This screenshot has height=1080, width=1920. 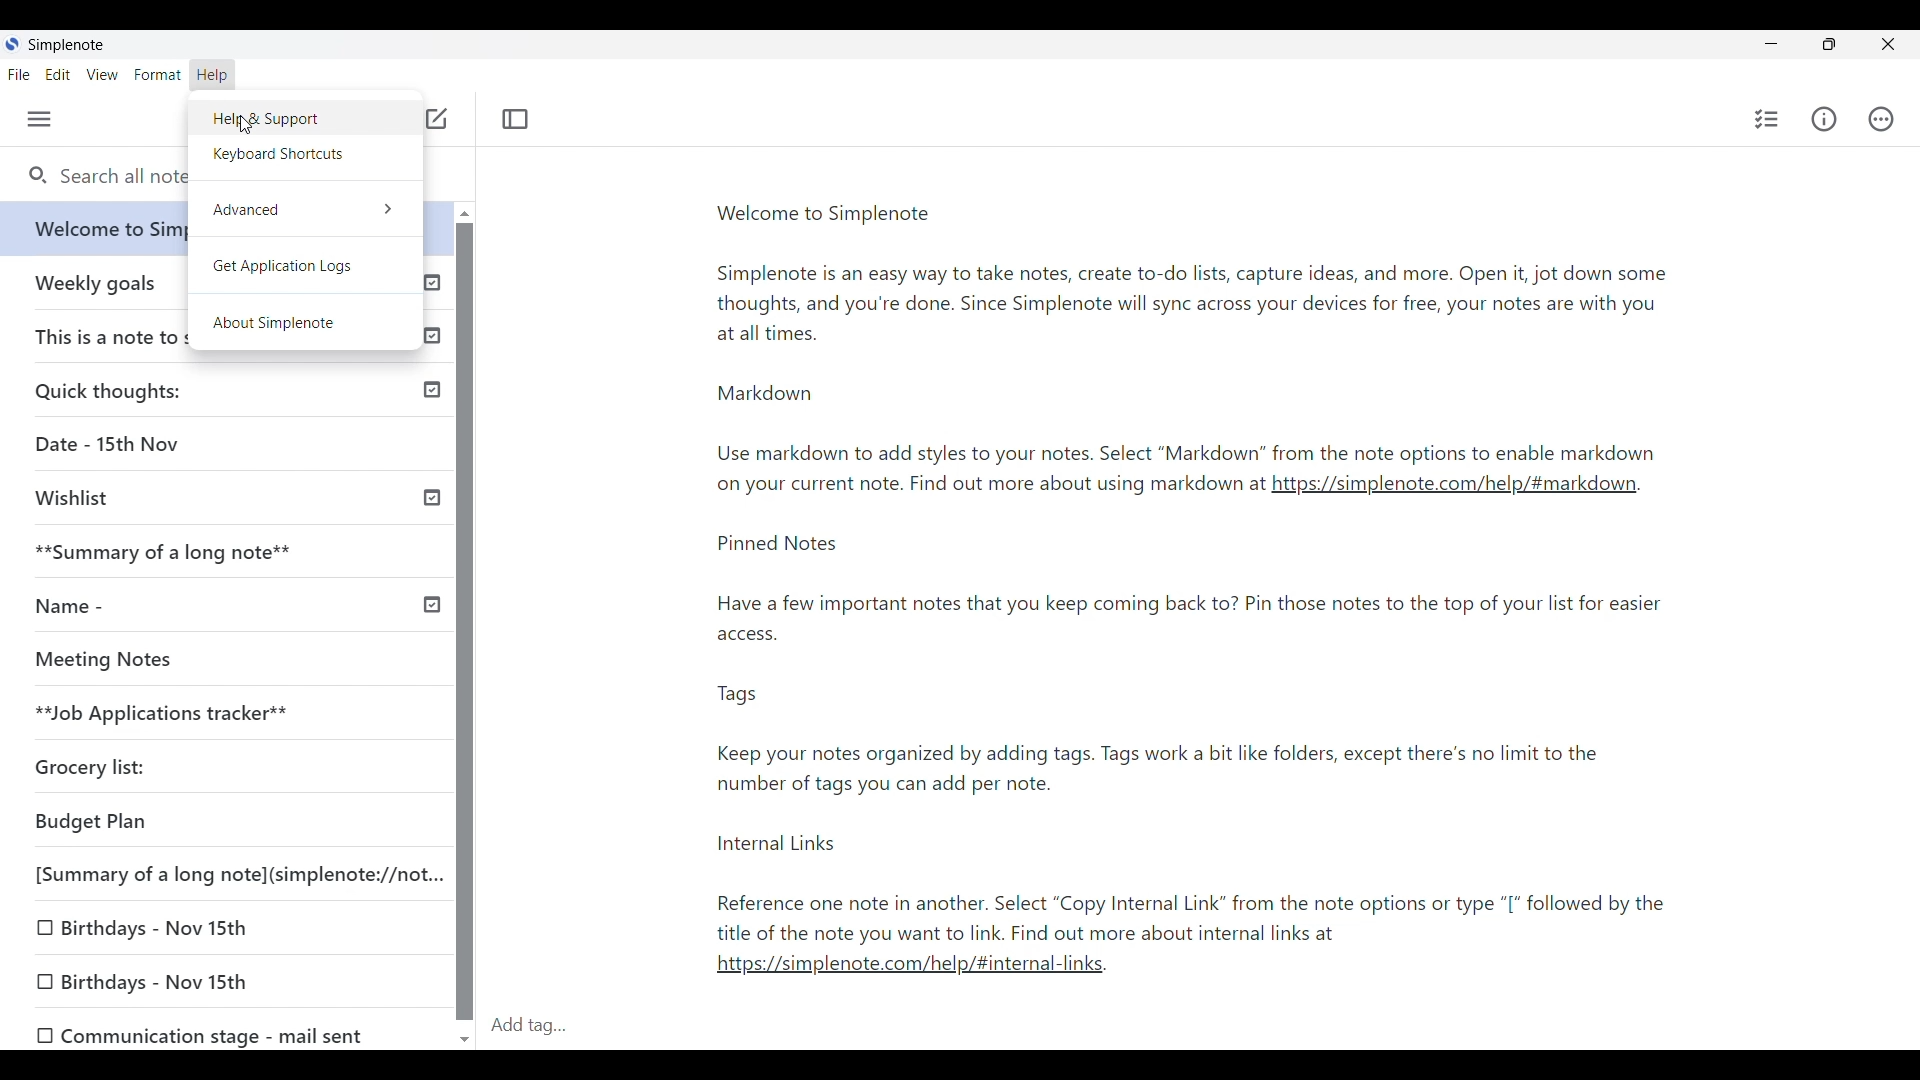 What do you see at coordinates (58, 74) in the screenshot?
I see `Edit menu` at bounding box center [58, 74].